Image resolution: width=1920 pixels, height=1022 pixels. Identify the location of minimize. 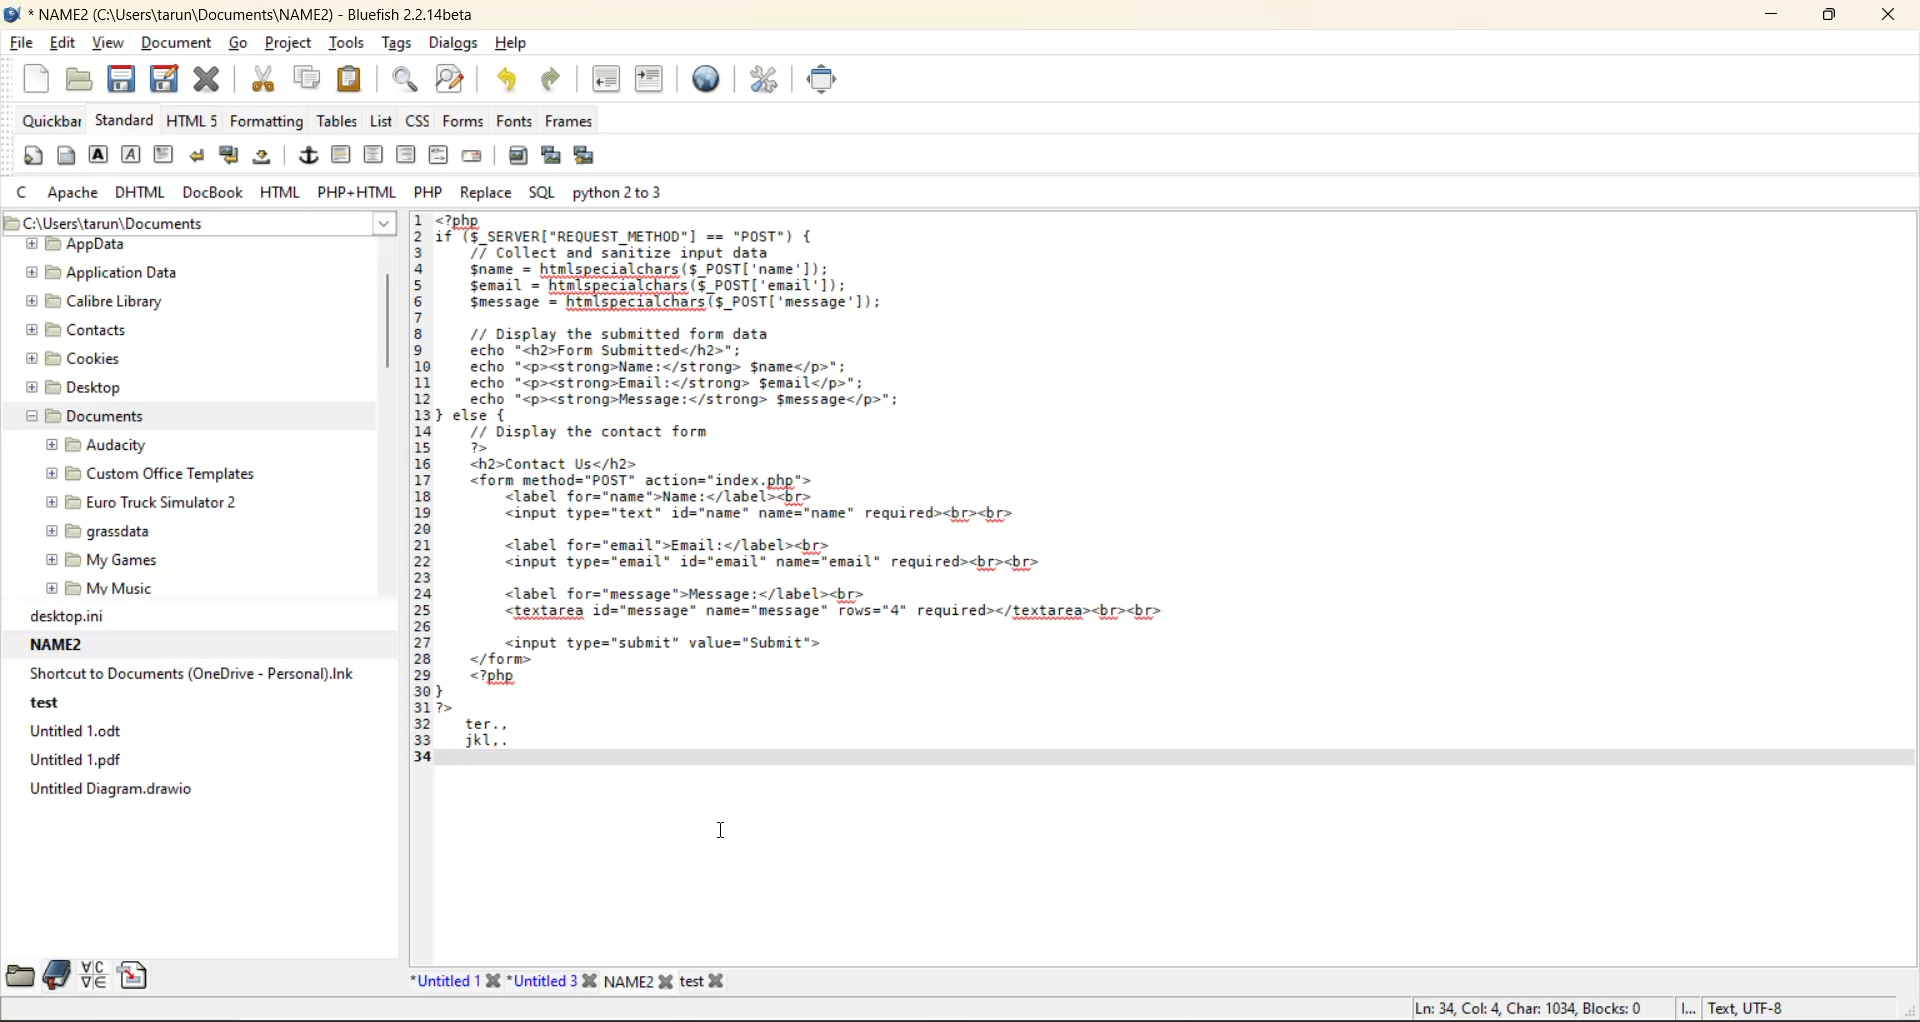
(1780, 18).